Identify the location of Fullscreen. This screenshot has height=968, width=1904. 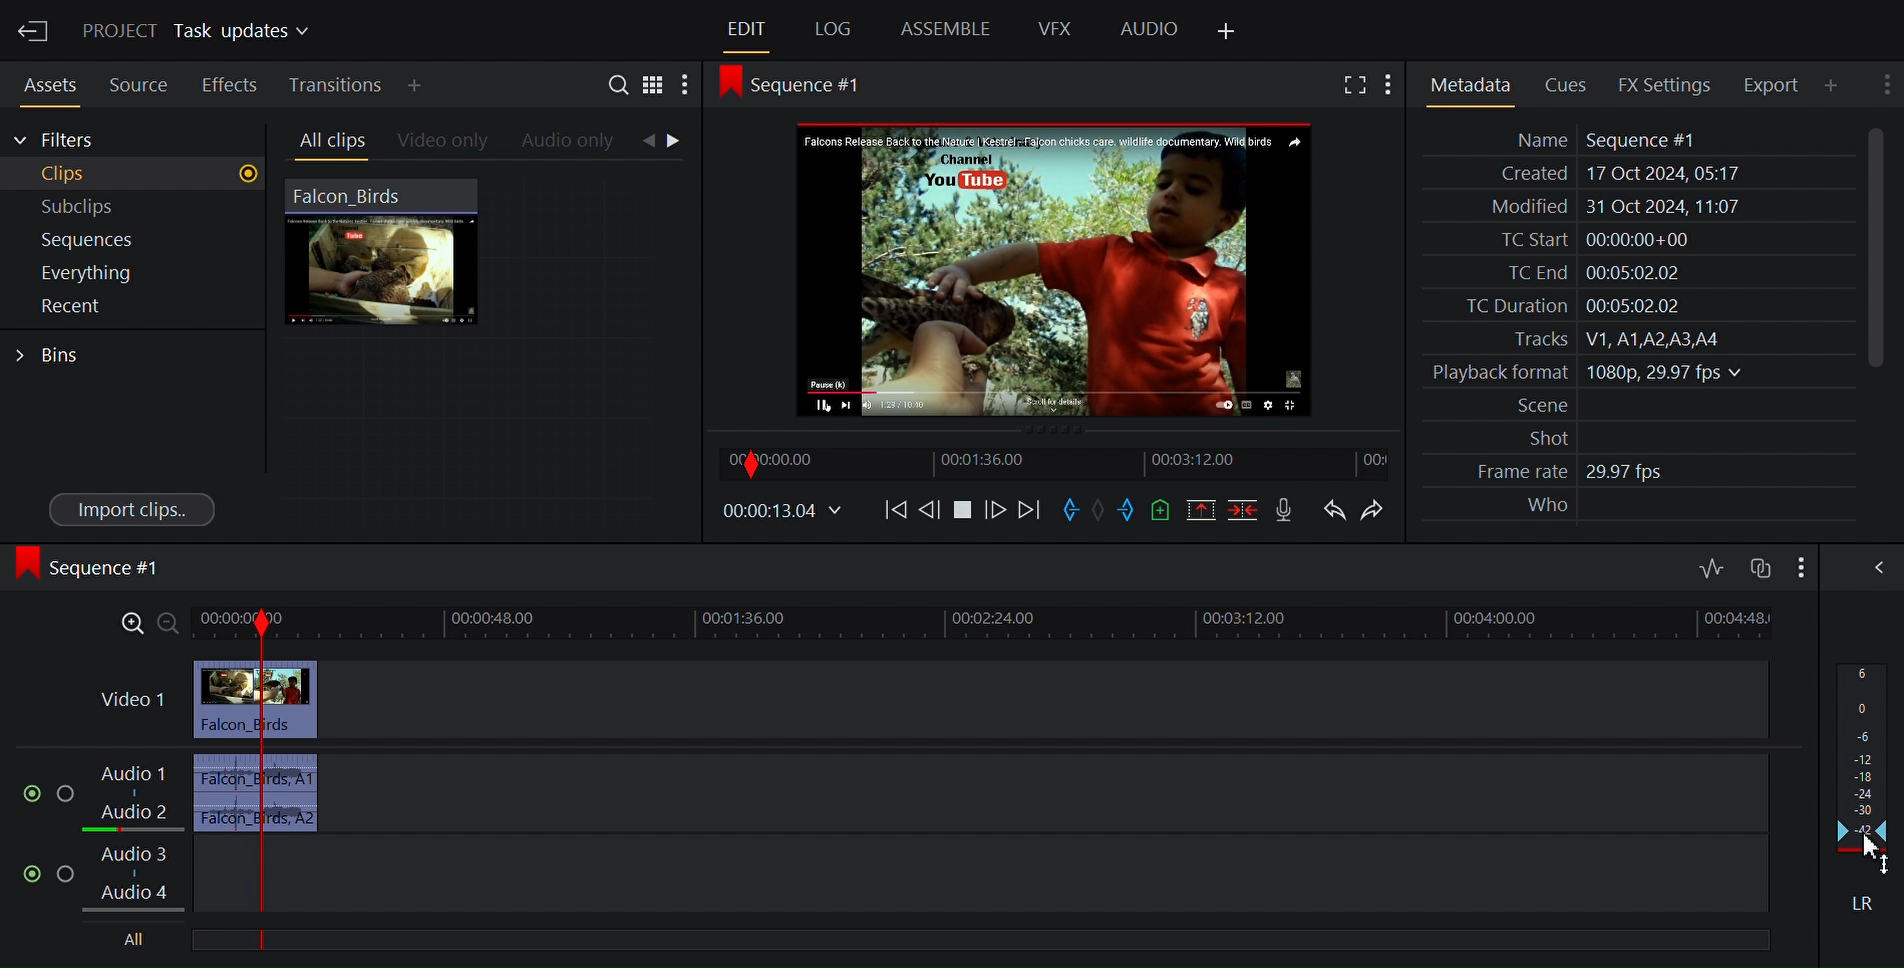
(1351, 83).